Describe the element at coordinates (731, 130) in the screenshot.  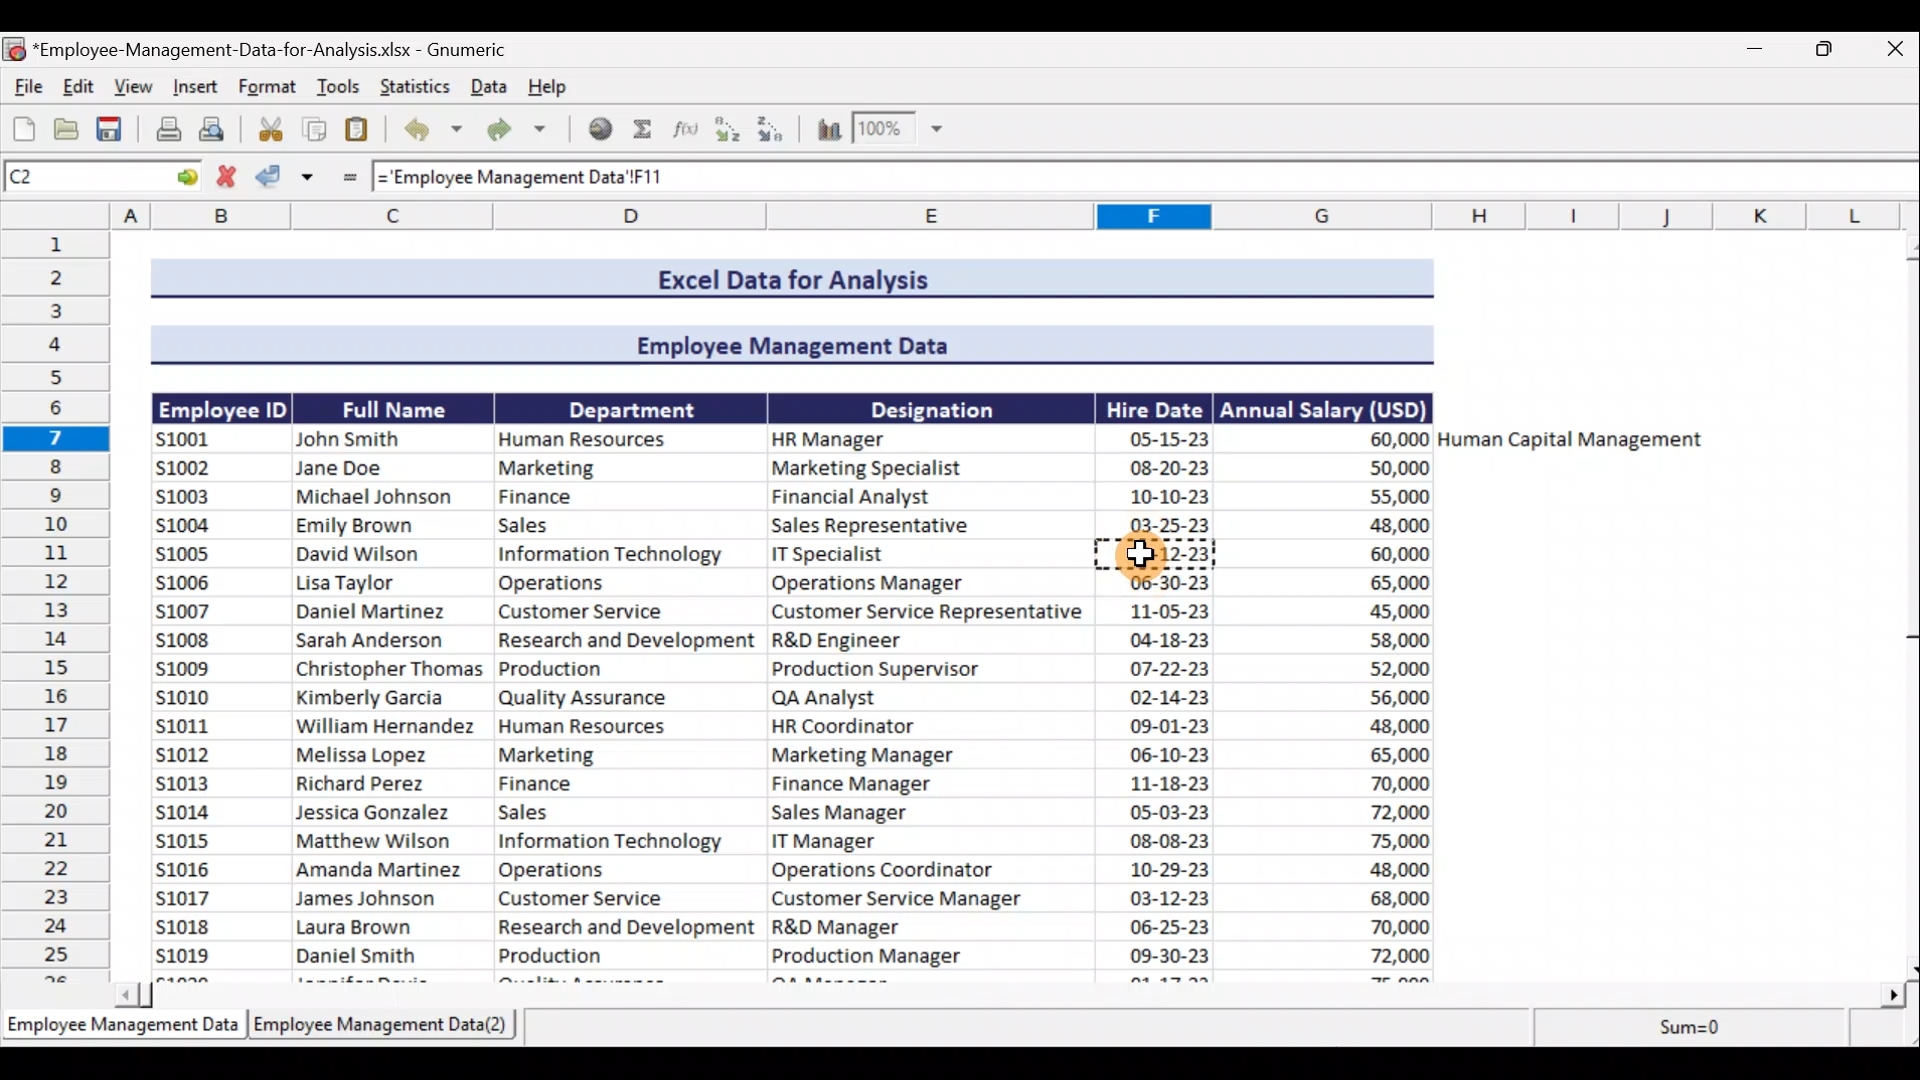
I see `Sort Ascending` at that location.